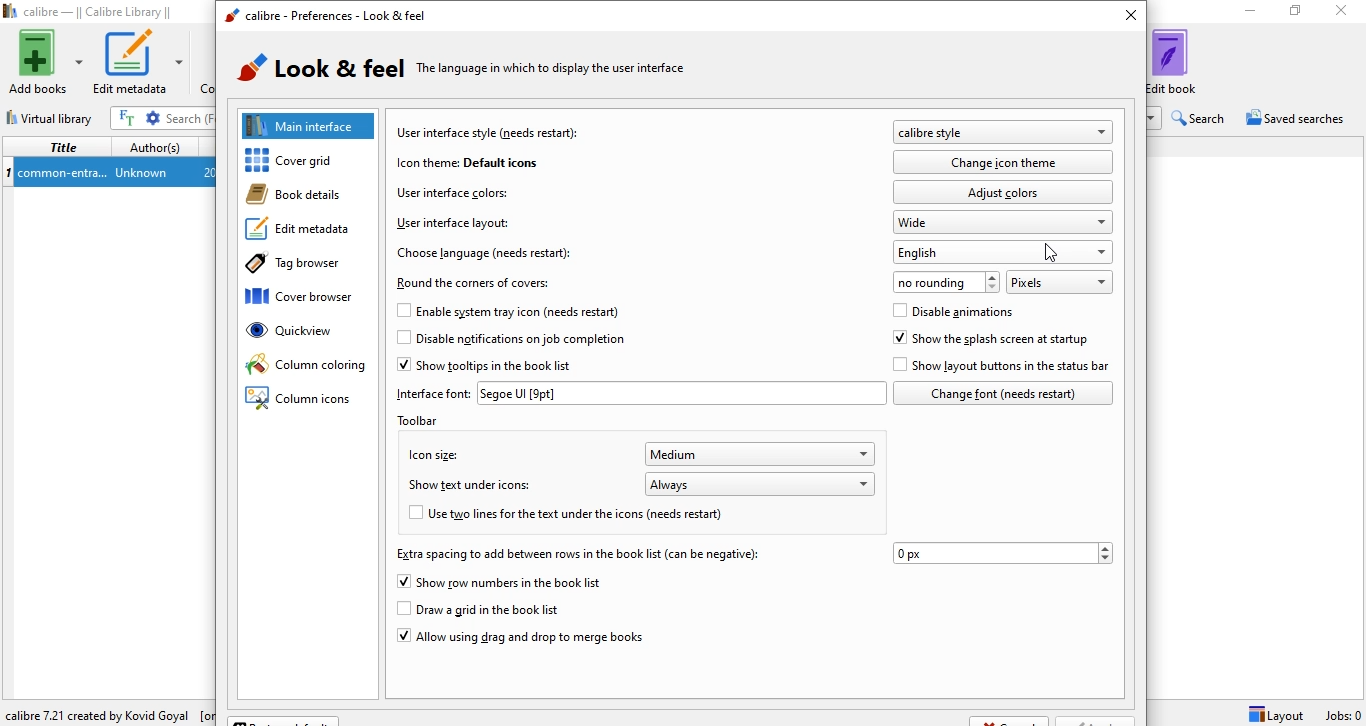 The width and height of the screenshot is (1366, 726). I want to click on Minimise, so click(1245, 12).